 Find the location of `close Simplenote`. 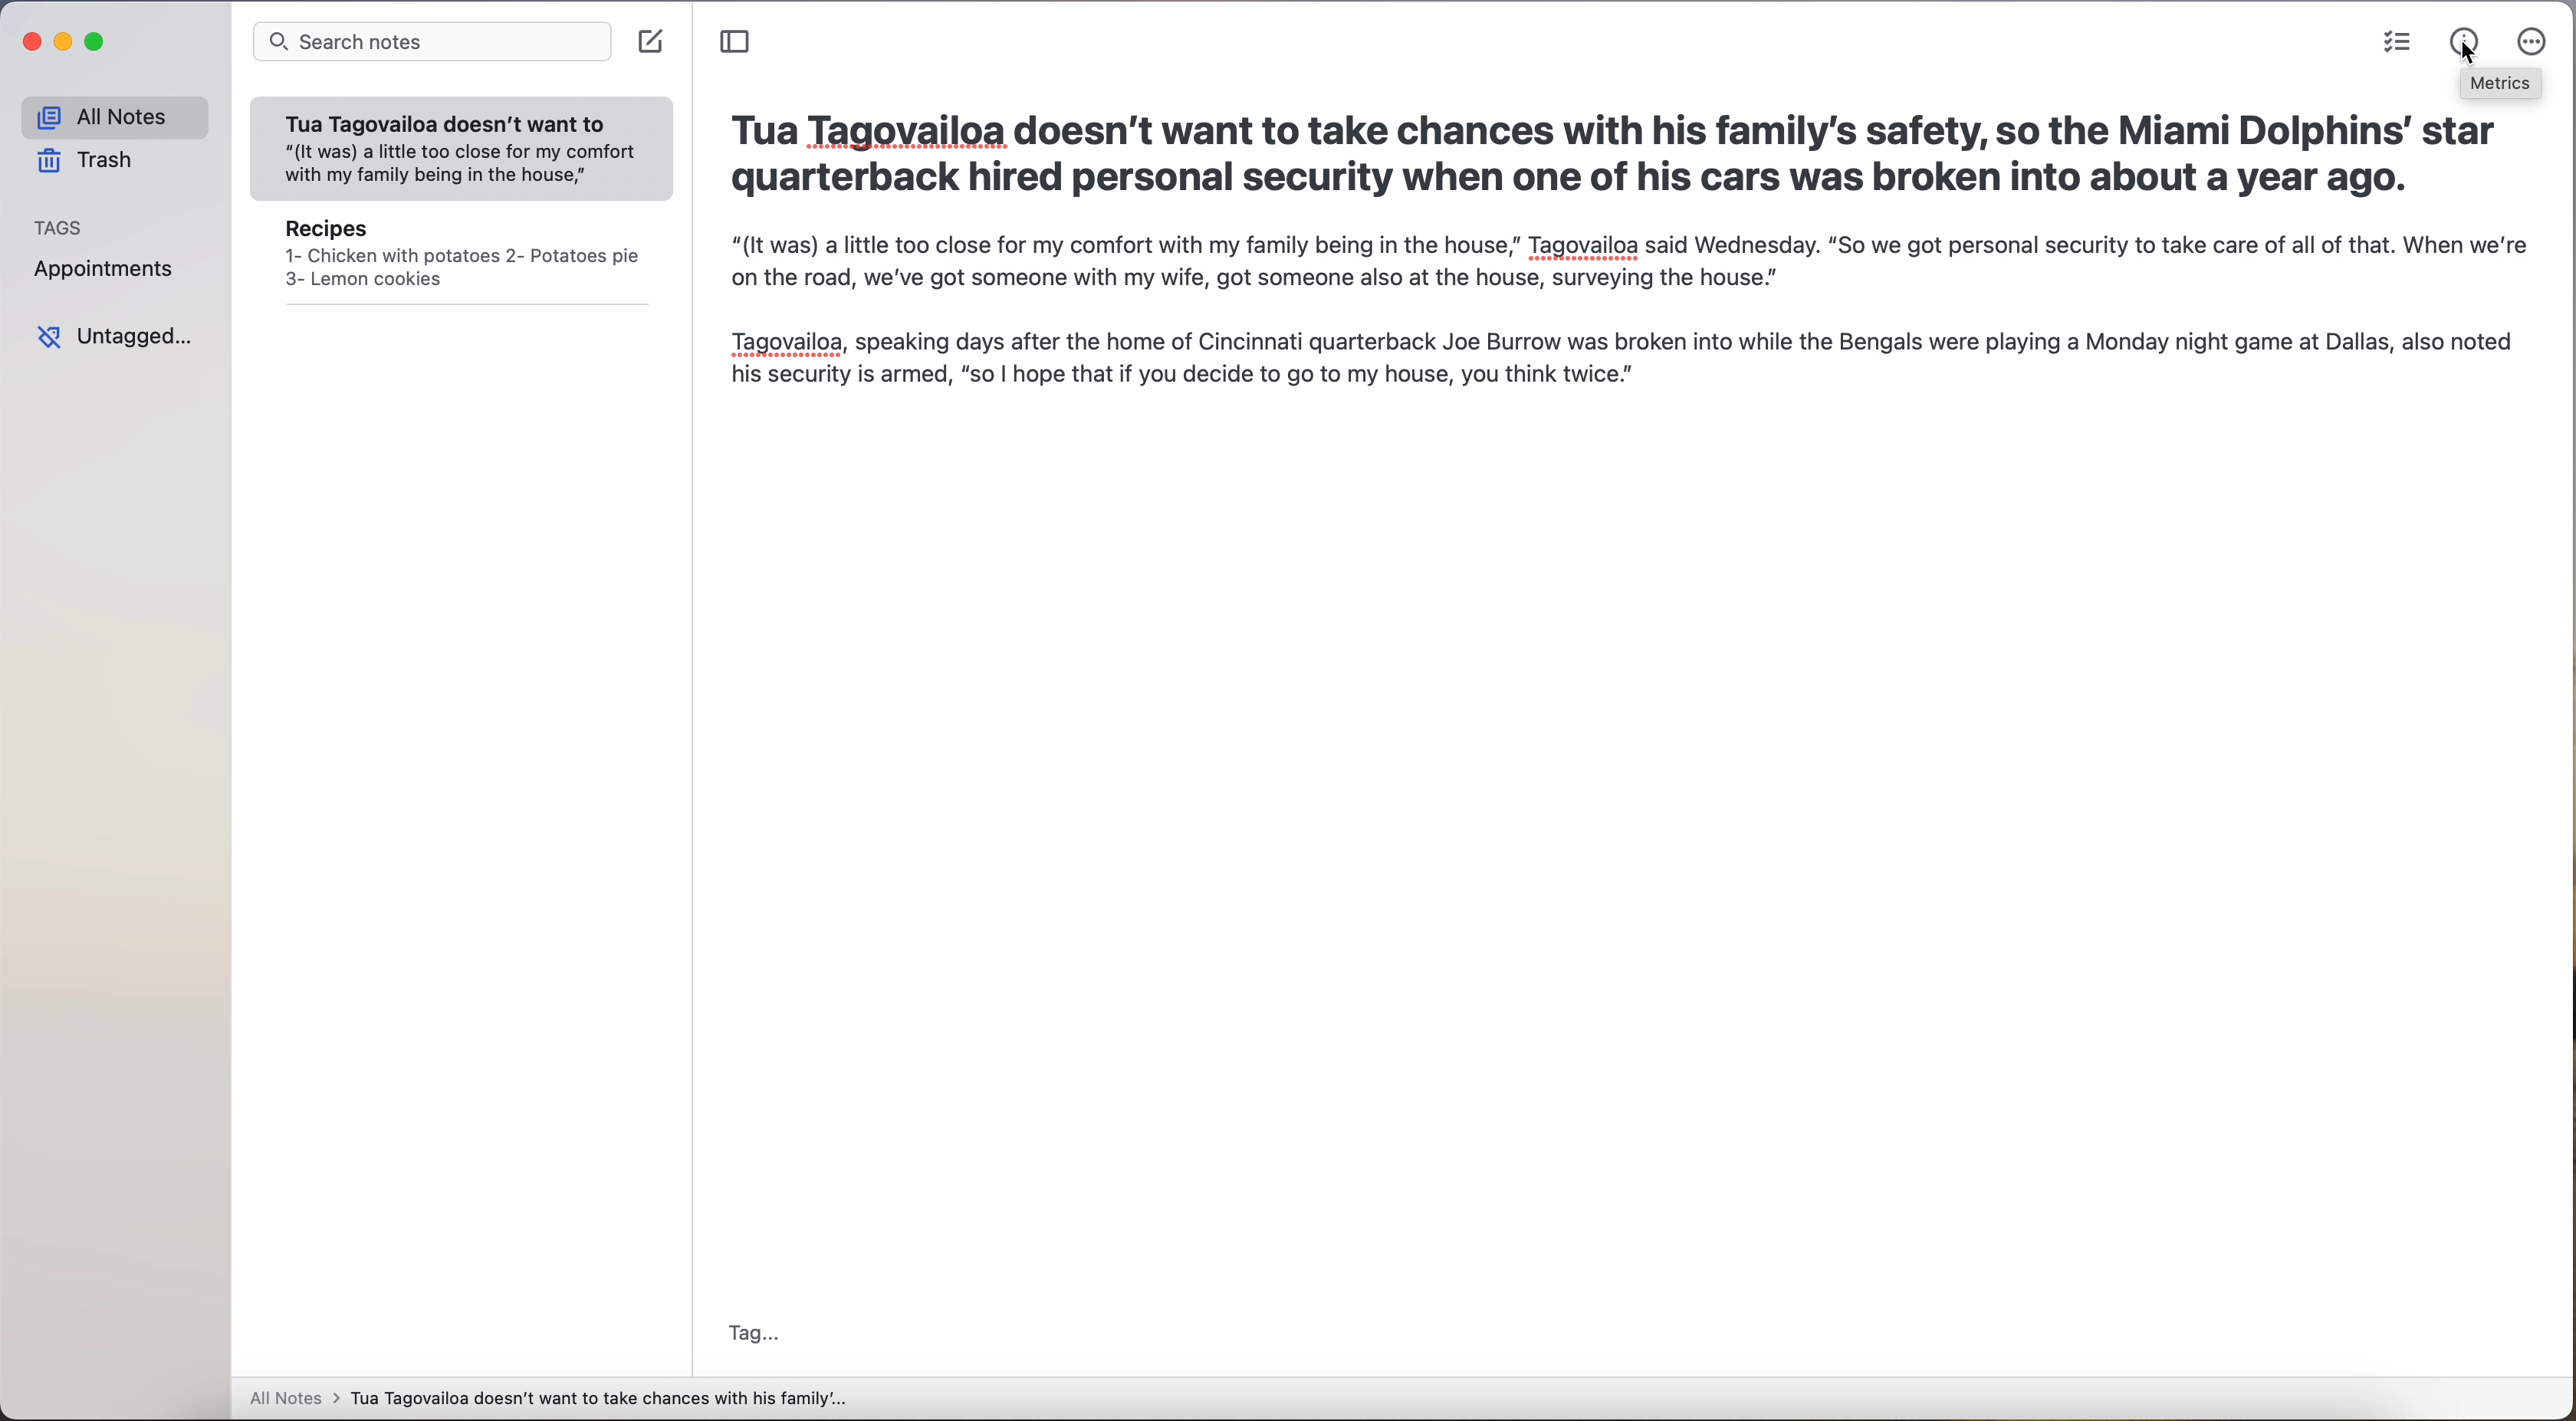

close Simplenote is located at coordinates (29, 41).